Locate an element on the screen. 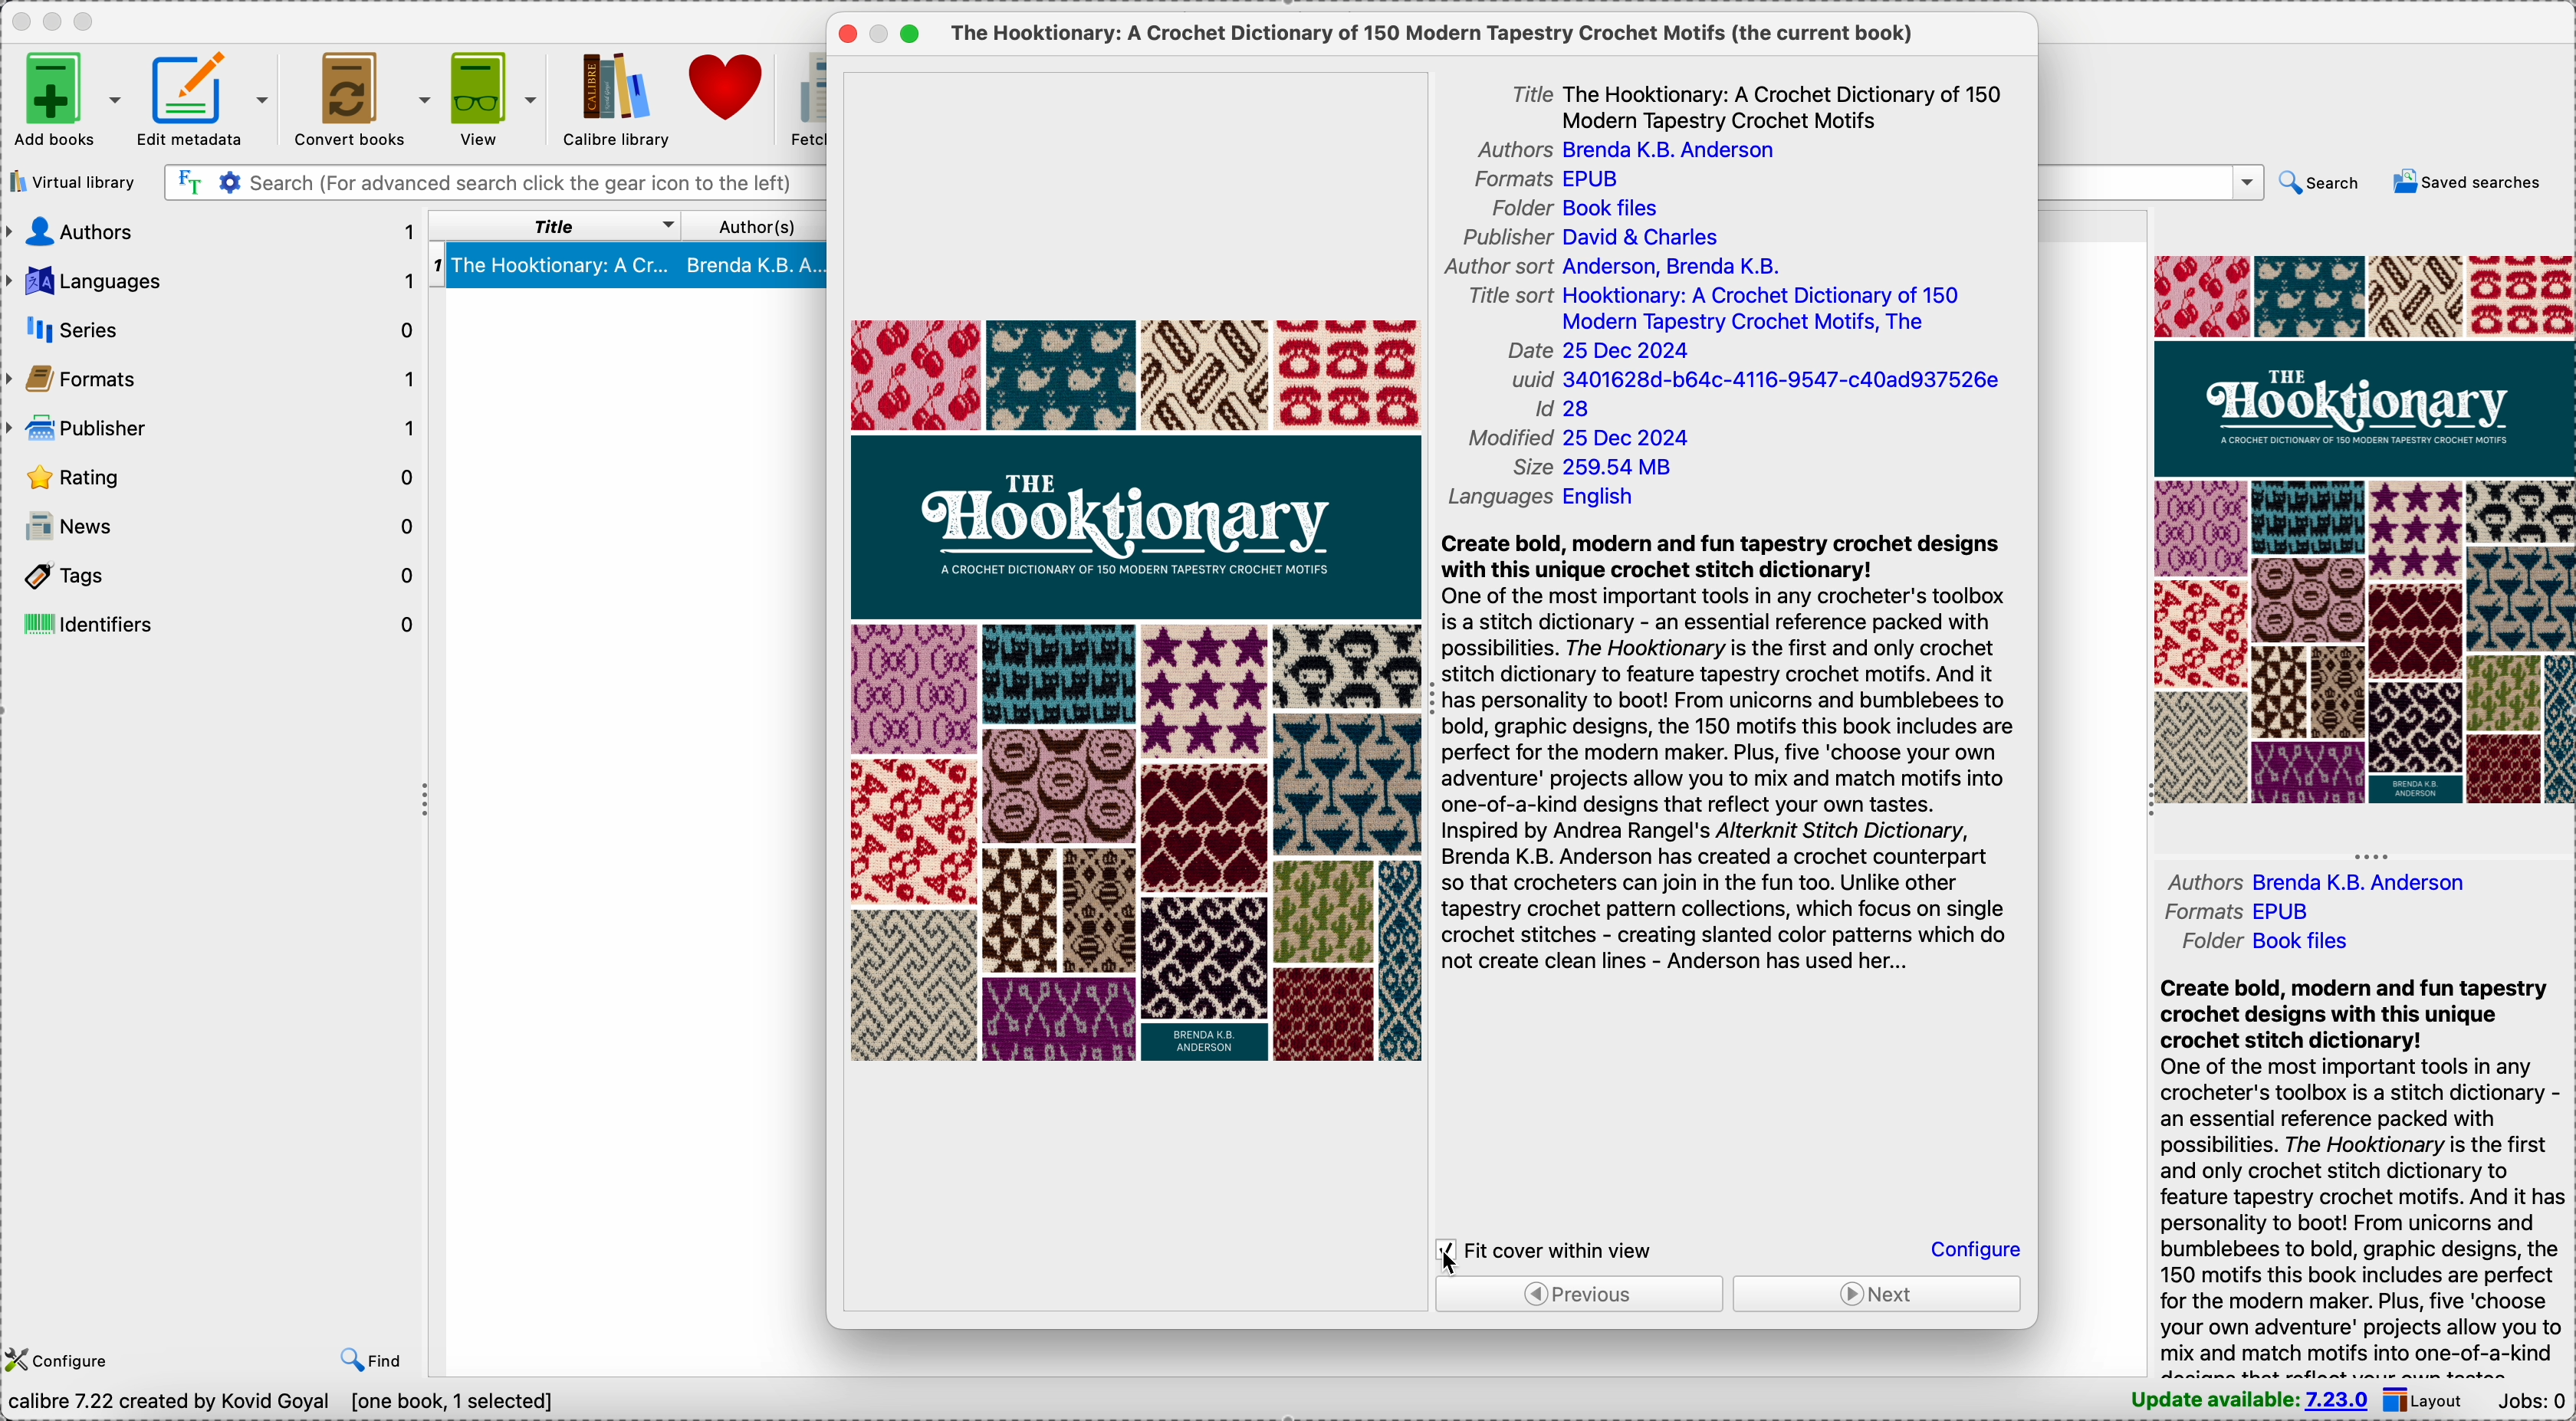  languages is located at coordinates (1539, 497).